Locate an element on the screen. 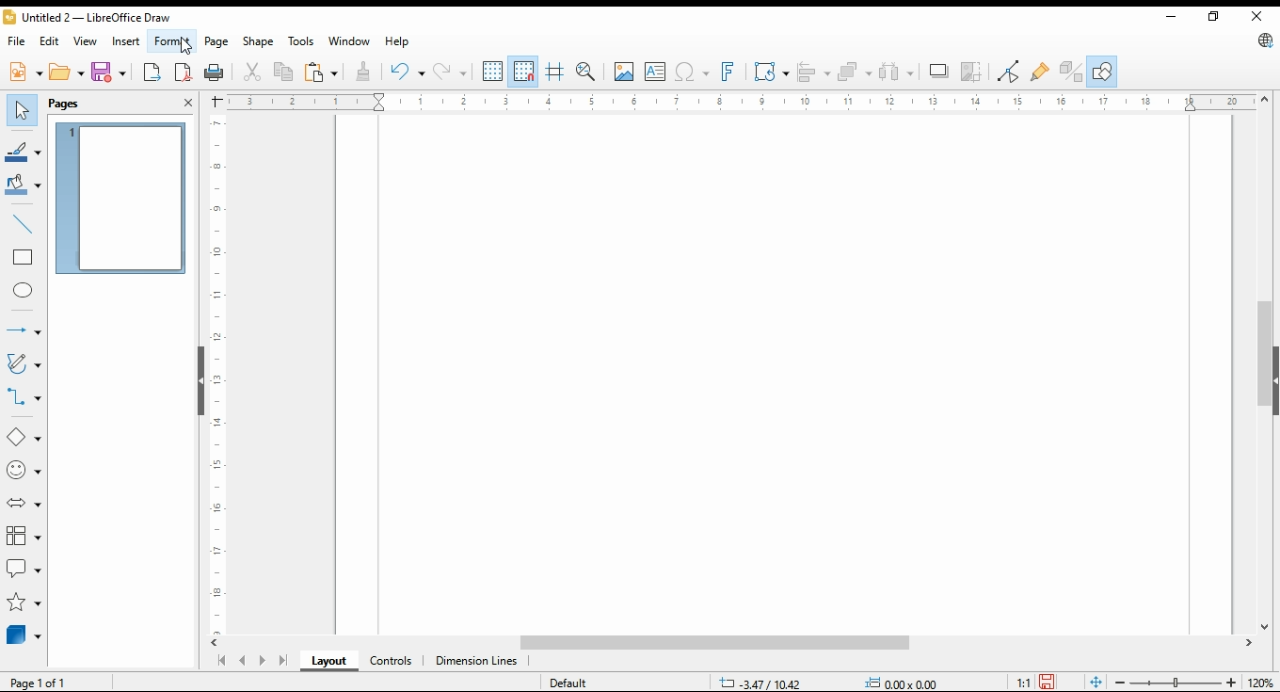 The image size is (1280, 692). save is located at coordinates (1046, 682).